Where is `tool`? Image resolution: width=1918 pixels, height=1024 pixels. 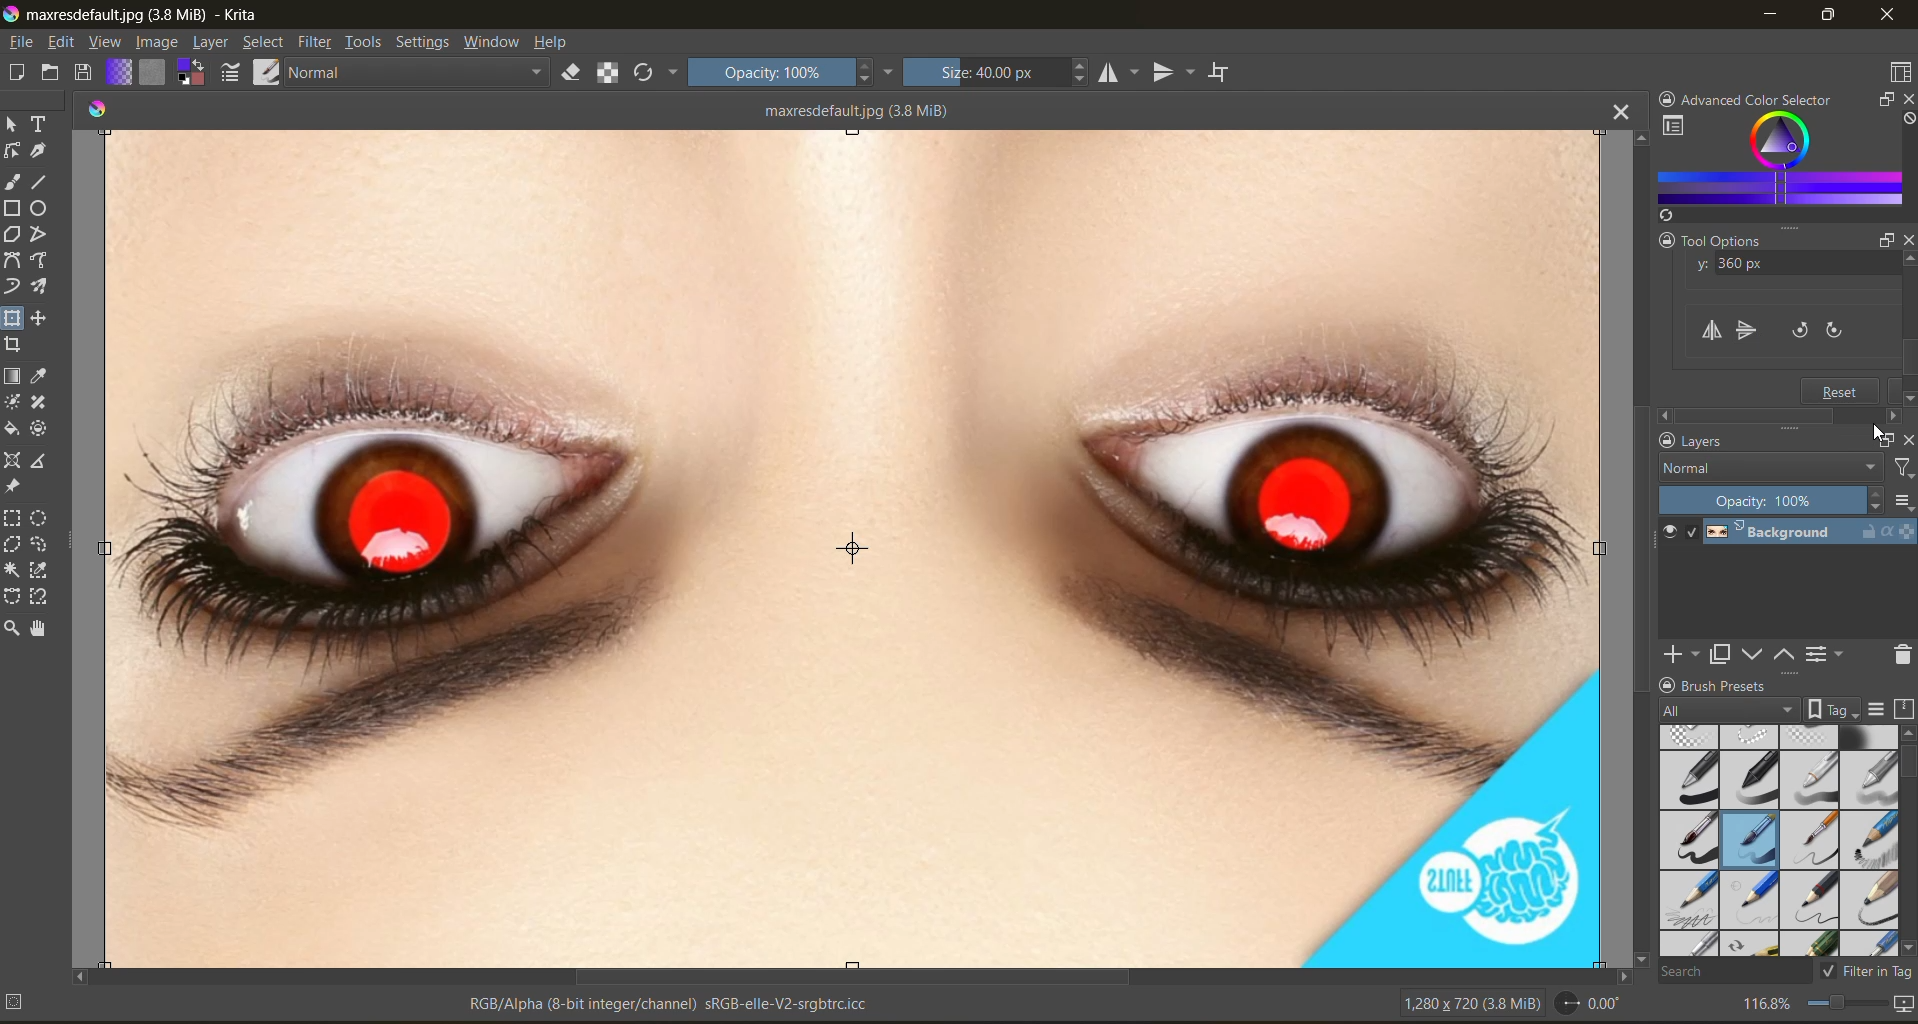
tool is located at coordinates (45, 317).